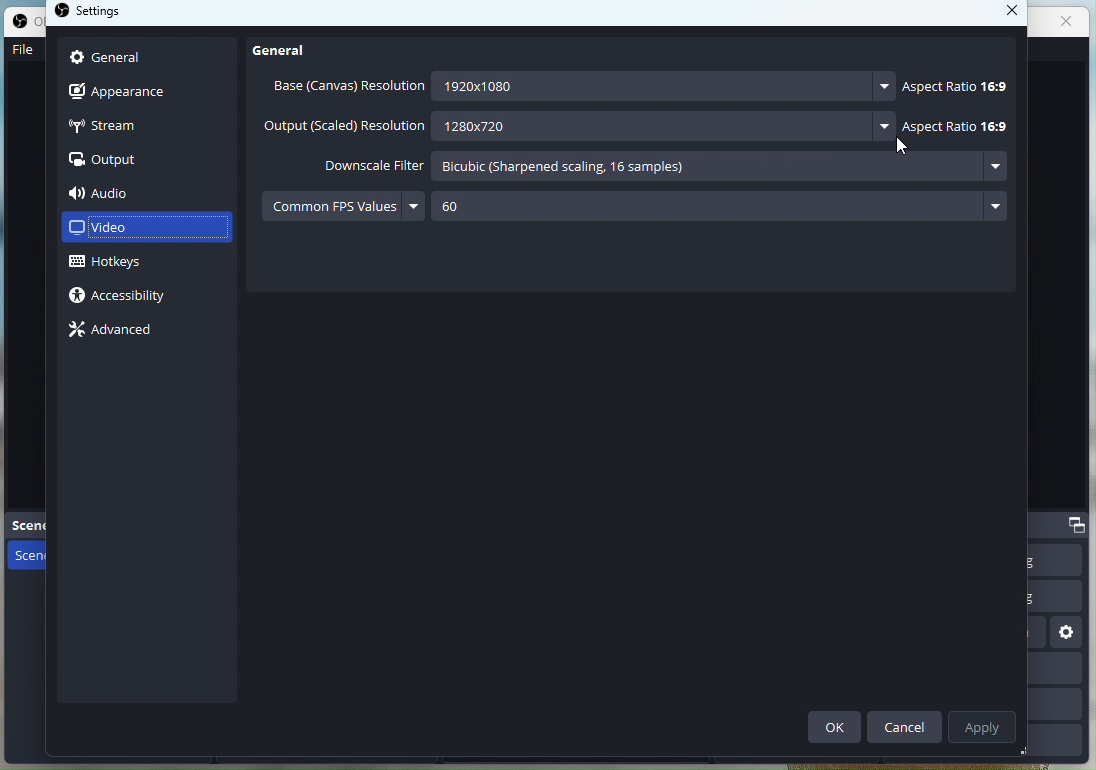 This screenshot has height=770, width=1096. I want to click on File, so click(22, 54).